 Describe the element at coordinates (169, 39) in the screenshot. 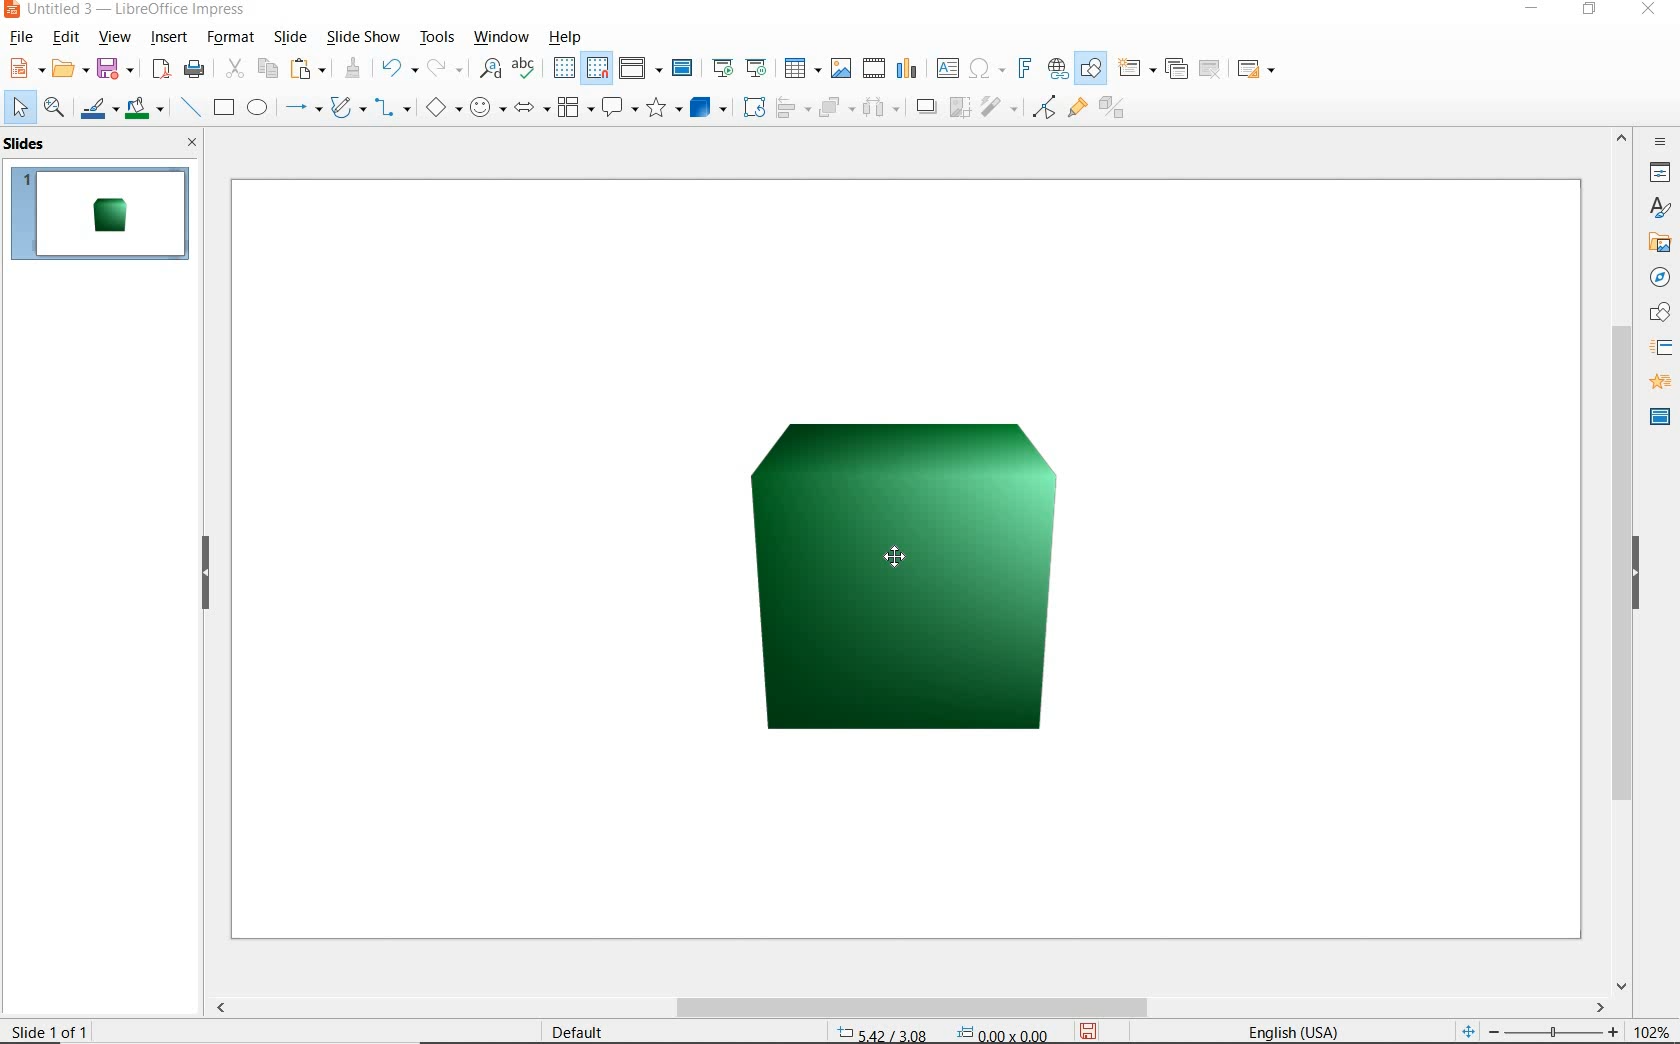

I see `insert` at that location.